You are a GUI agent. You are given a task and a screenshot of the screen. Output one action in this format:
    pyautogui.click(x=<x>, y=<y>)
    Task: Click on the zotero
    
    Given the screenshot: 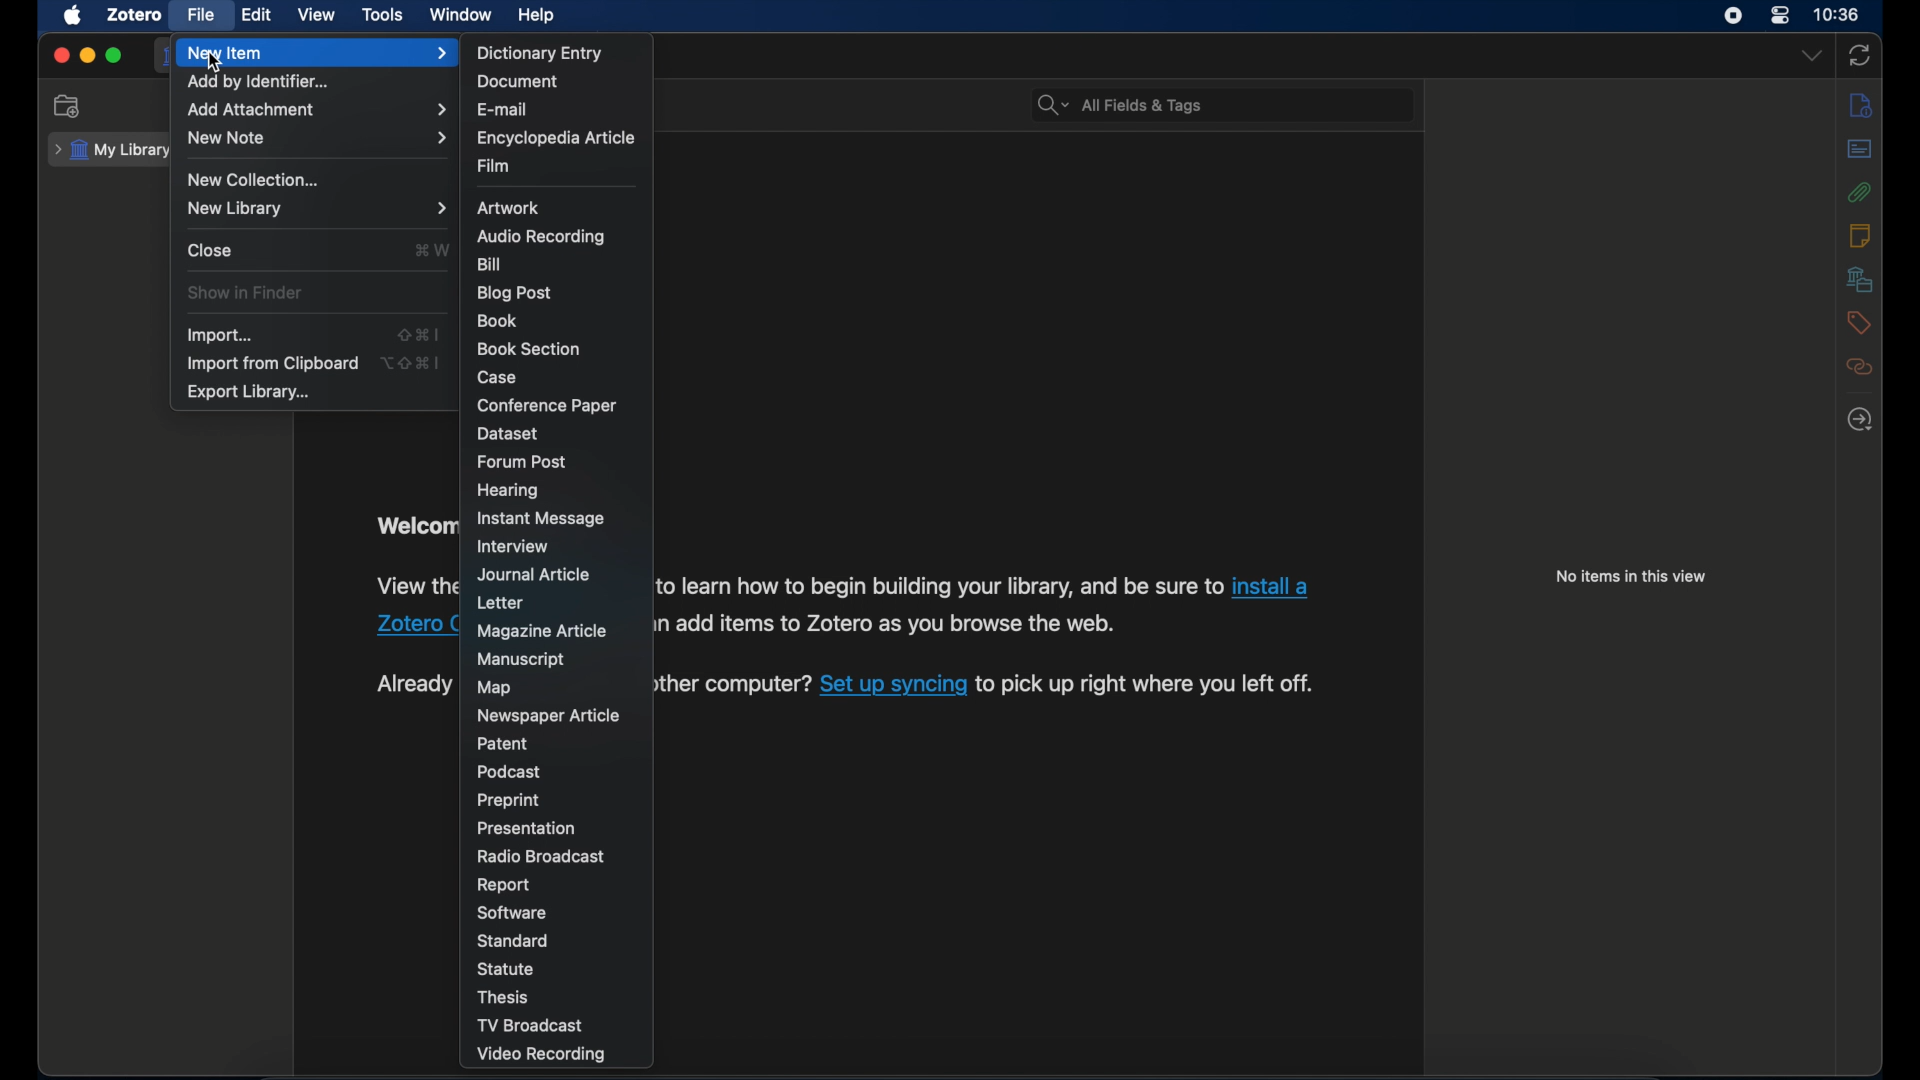 What is the action you would take?
    pyautogui.click(x=134, y=15)
    